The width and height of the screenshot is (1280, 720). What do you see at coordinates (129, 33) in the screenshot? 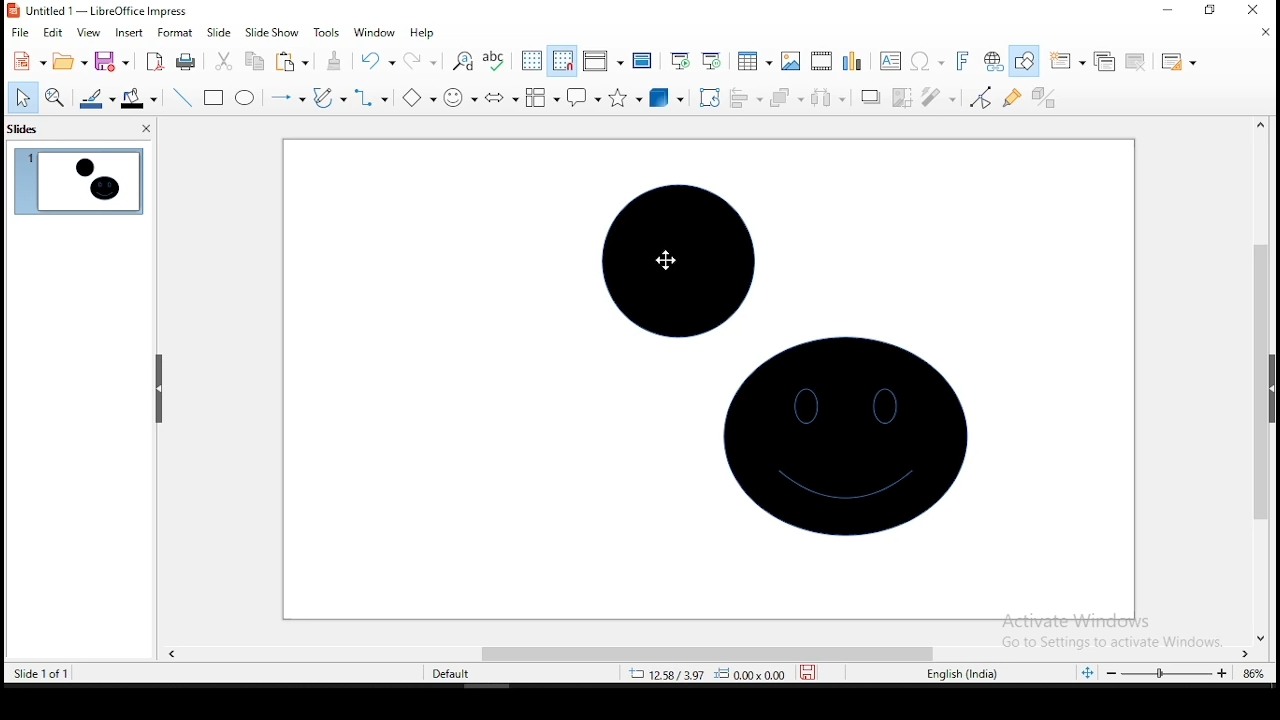
I see `insert` at bounding box center [129, 33].